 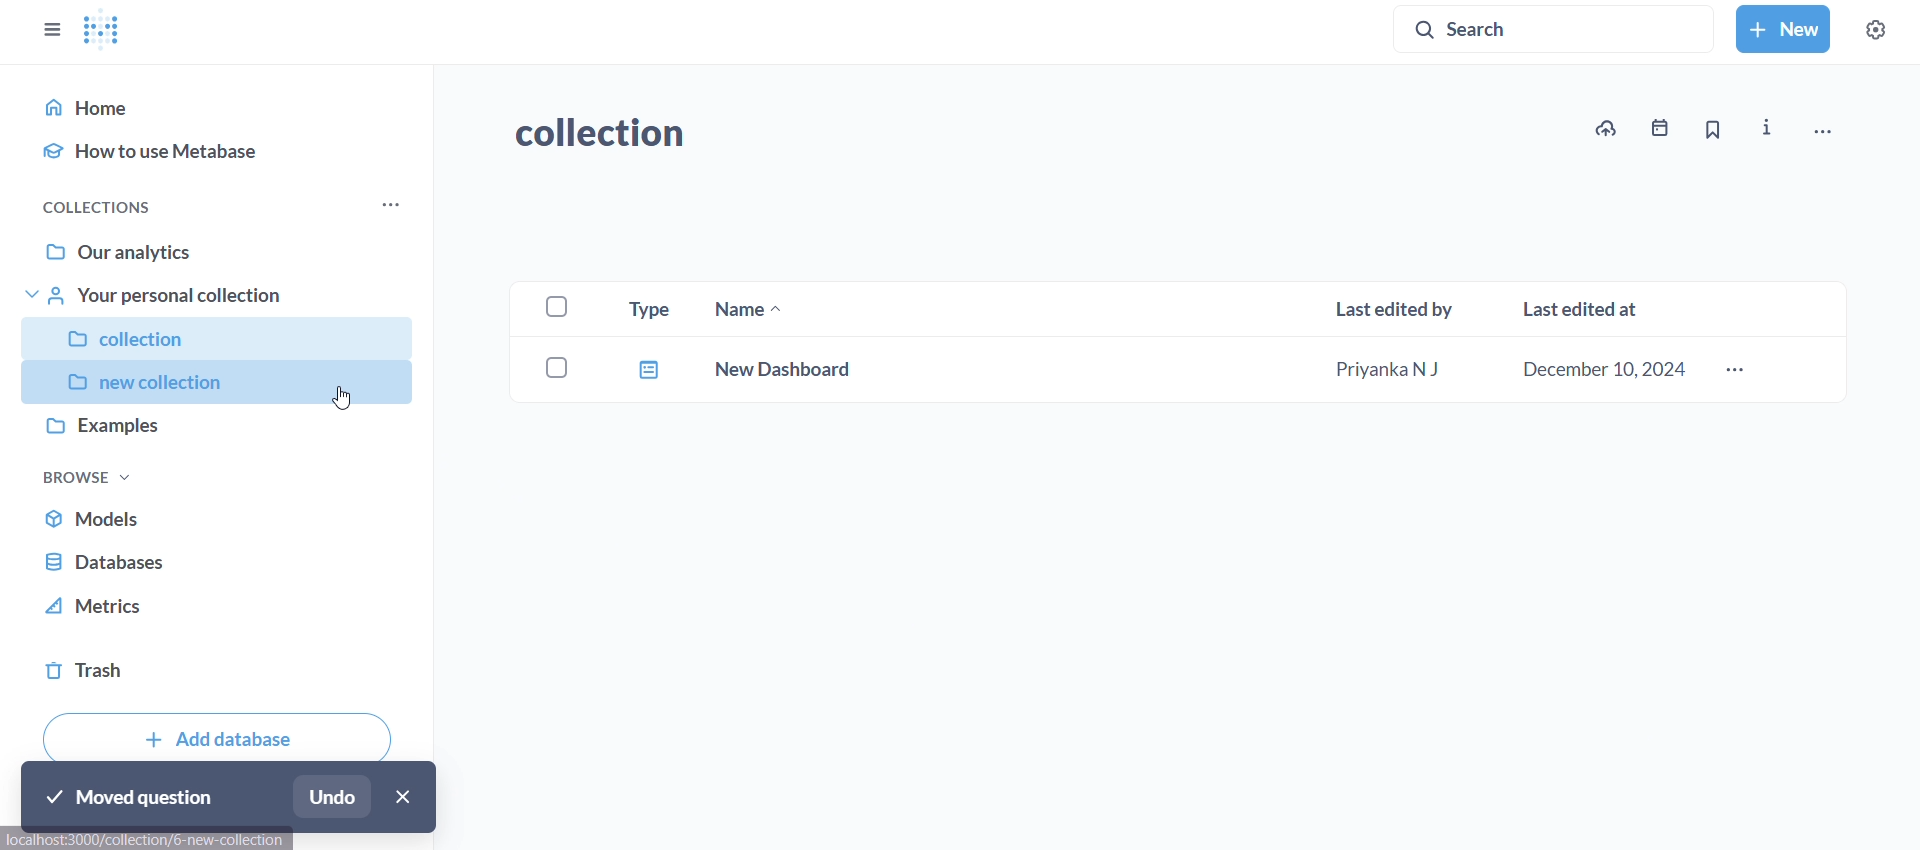 I want to click on models, so click(x=224, y=520).